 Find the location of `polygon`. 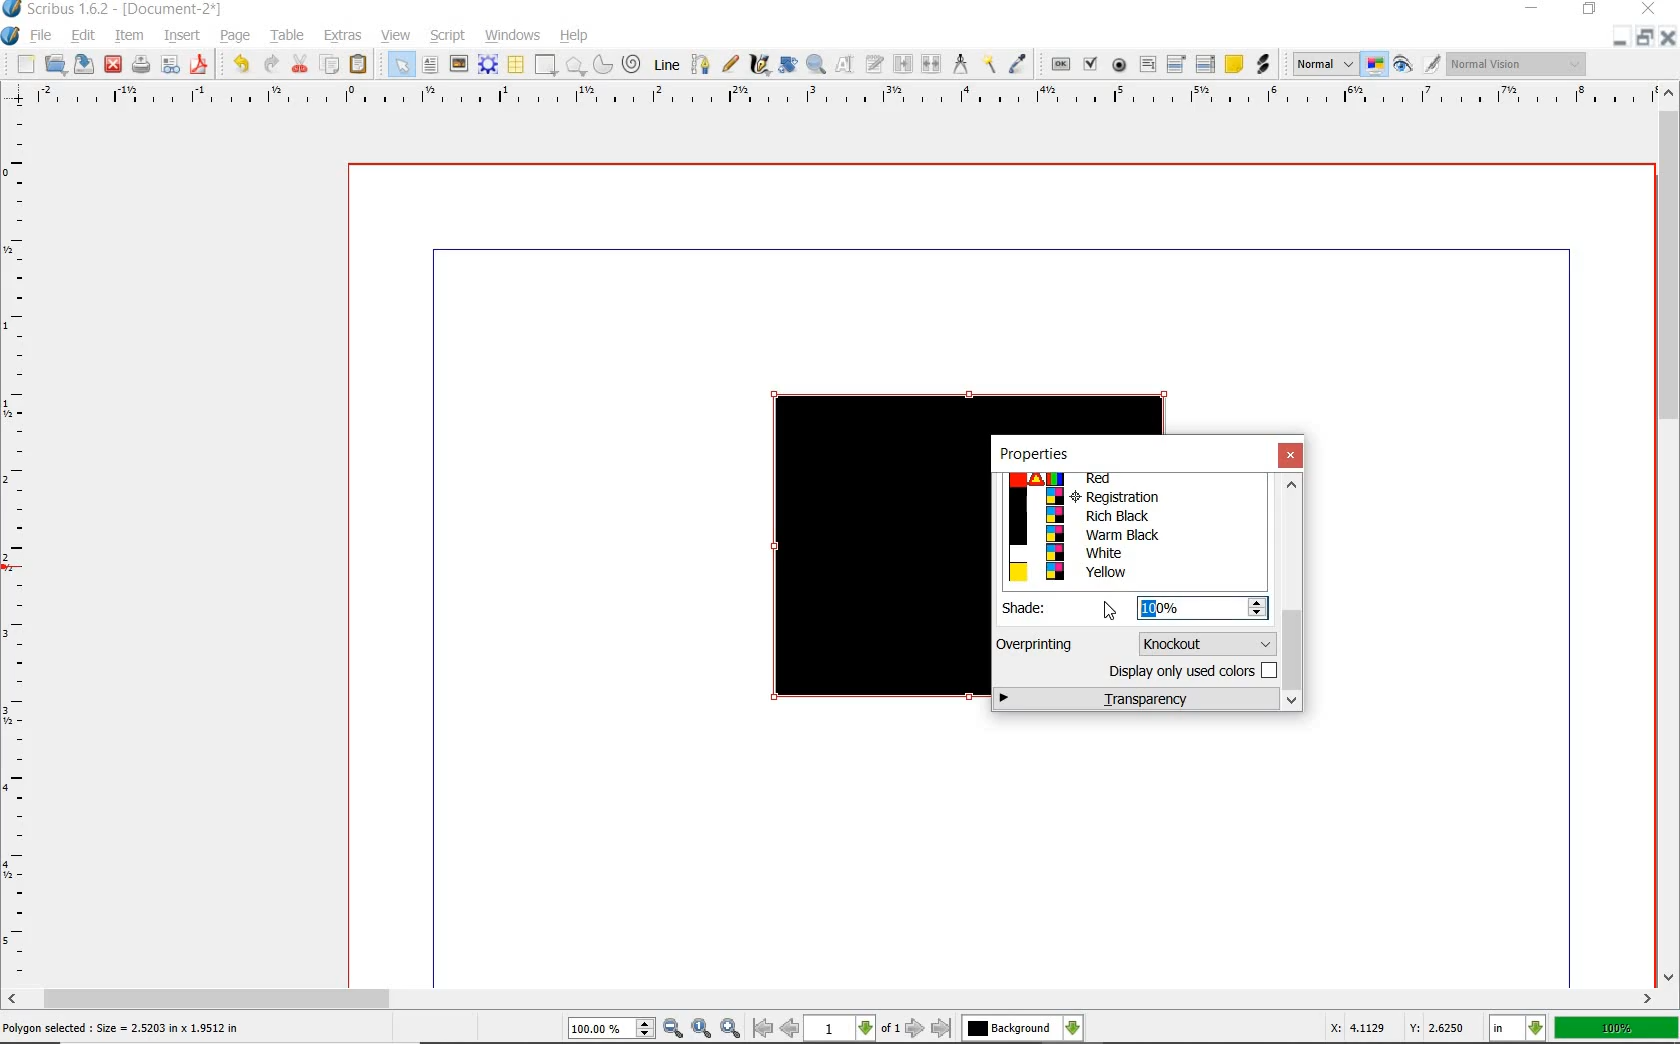

polygon is located at coordinates (575, 64).